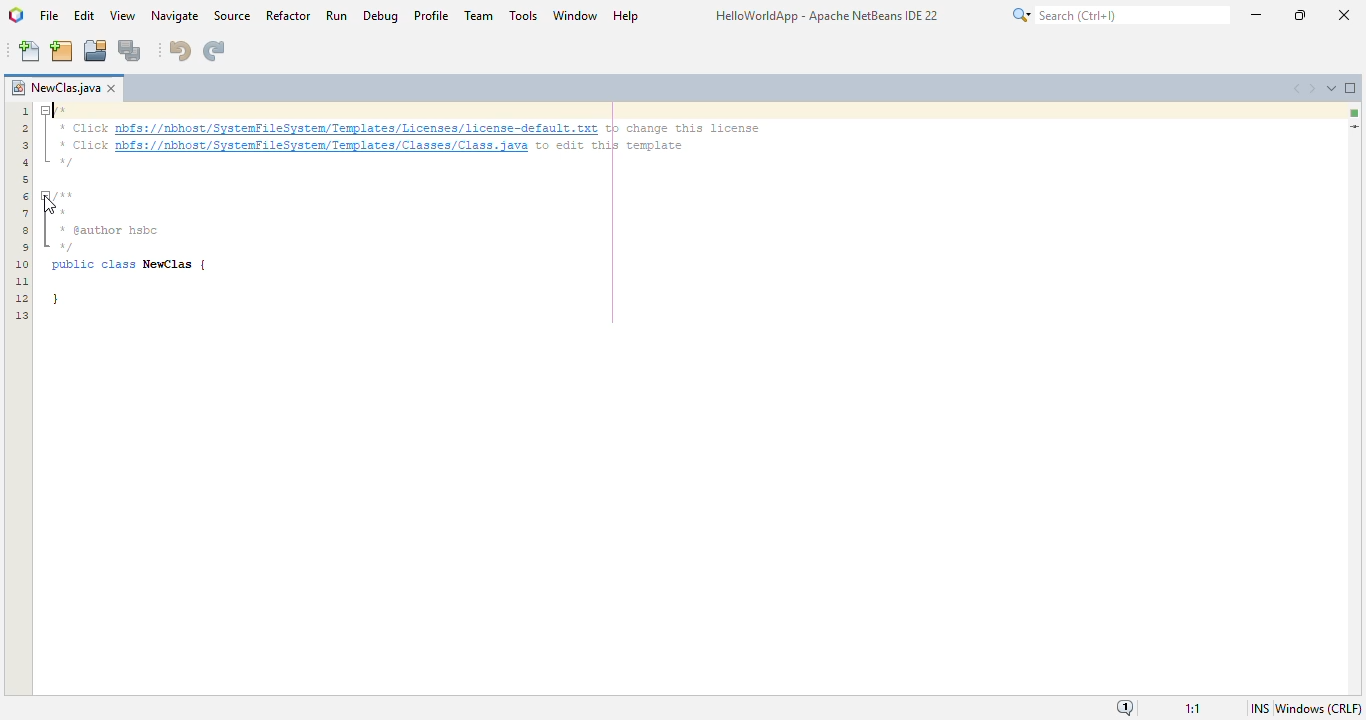 Image resolution: width=1366 pixels, height=720 pixels. Describe the element at coordinates (826, 18) in the screenshot. I see `HelloWorldApp - Apache NetBeans IDE 22` at that location.